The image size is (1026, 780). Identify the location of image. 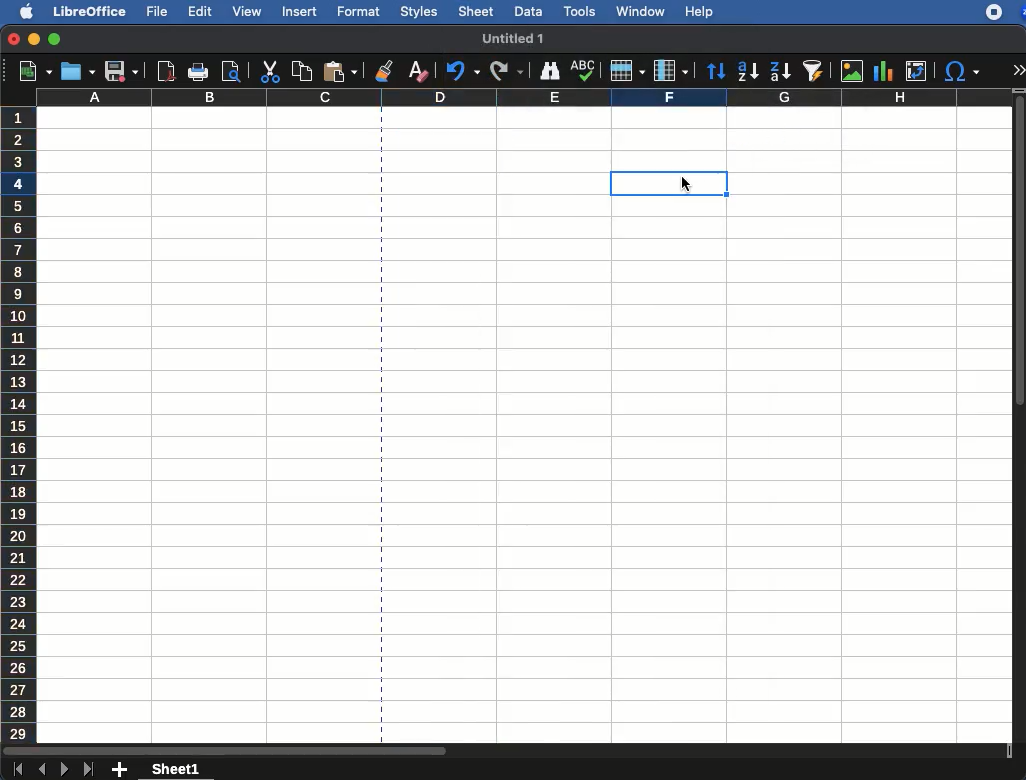
(852, 71).